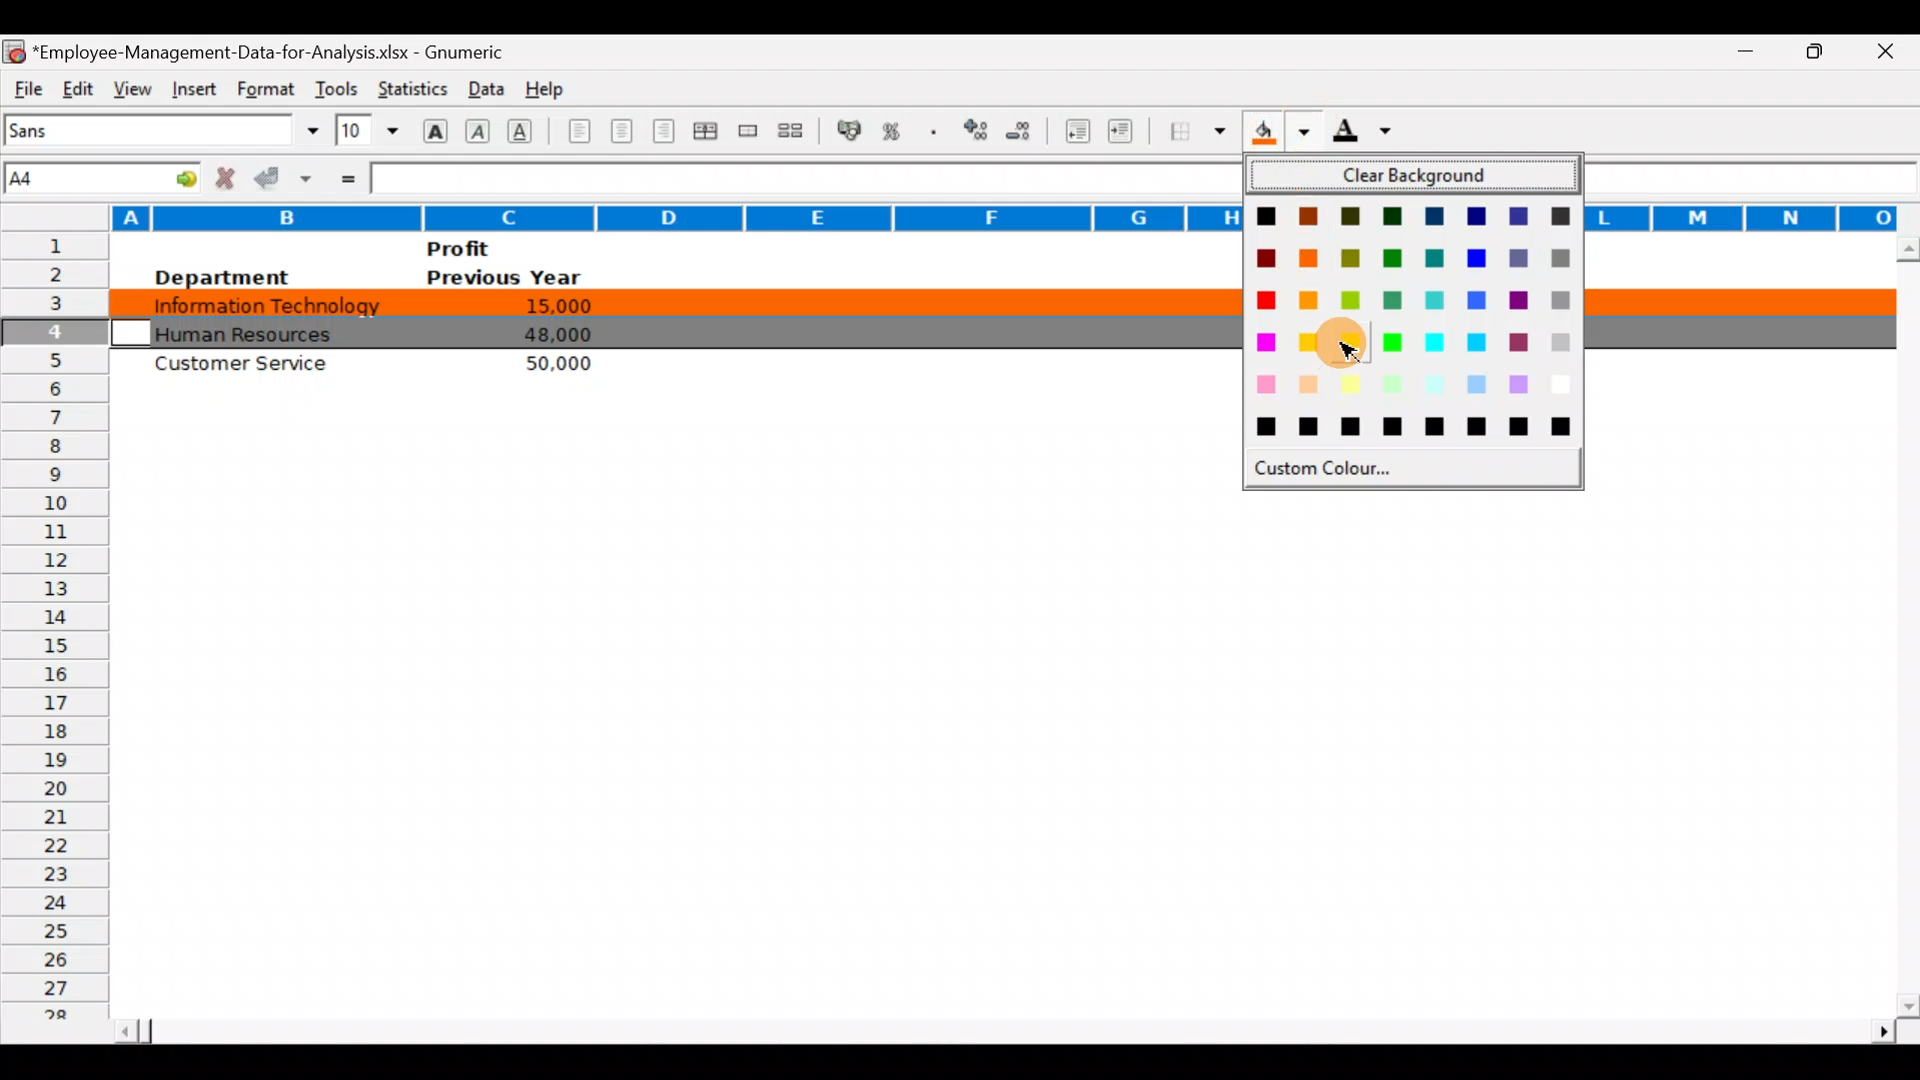 The height and width of the screenshot is (1080, 1920). Describe the element at coordinates (1330, 345) in the screenshot. I see `Cursor on yellow color` at that location.